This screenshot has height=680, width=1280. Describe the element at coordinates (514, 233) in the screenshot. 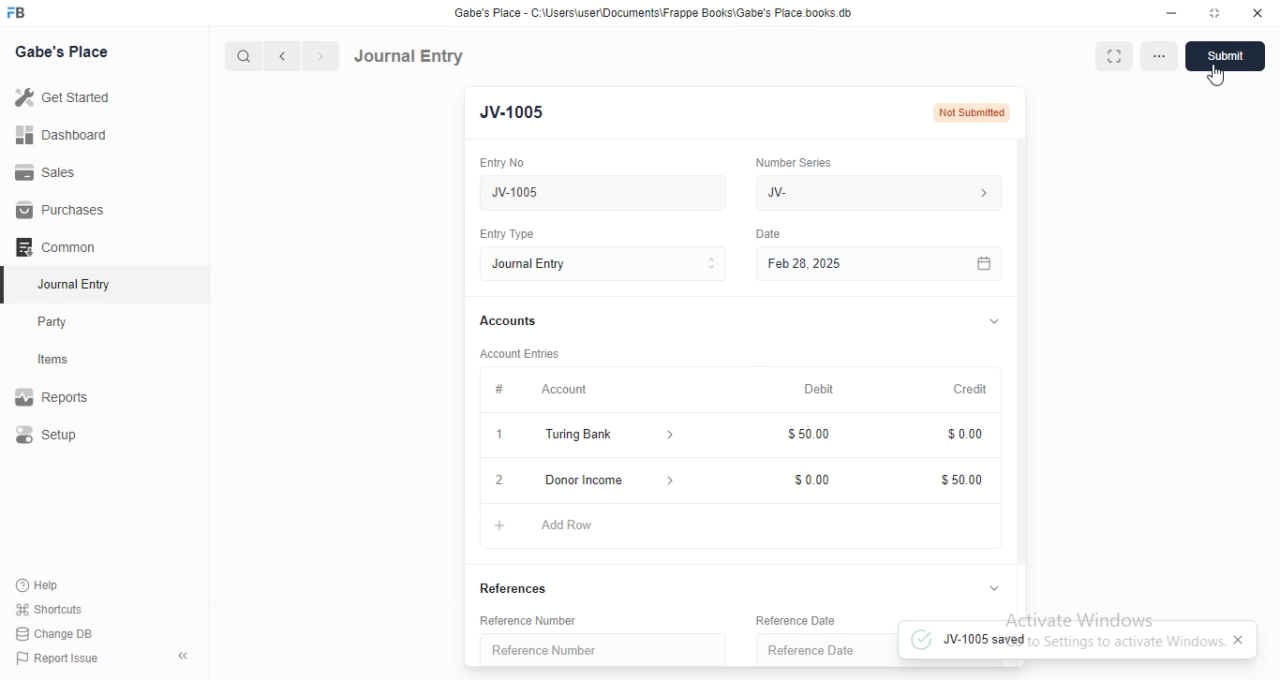

I see `Entry Type` at that location.